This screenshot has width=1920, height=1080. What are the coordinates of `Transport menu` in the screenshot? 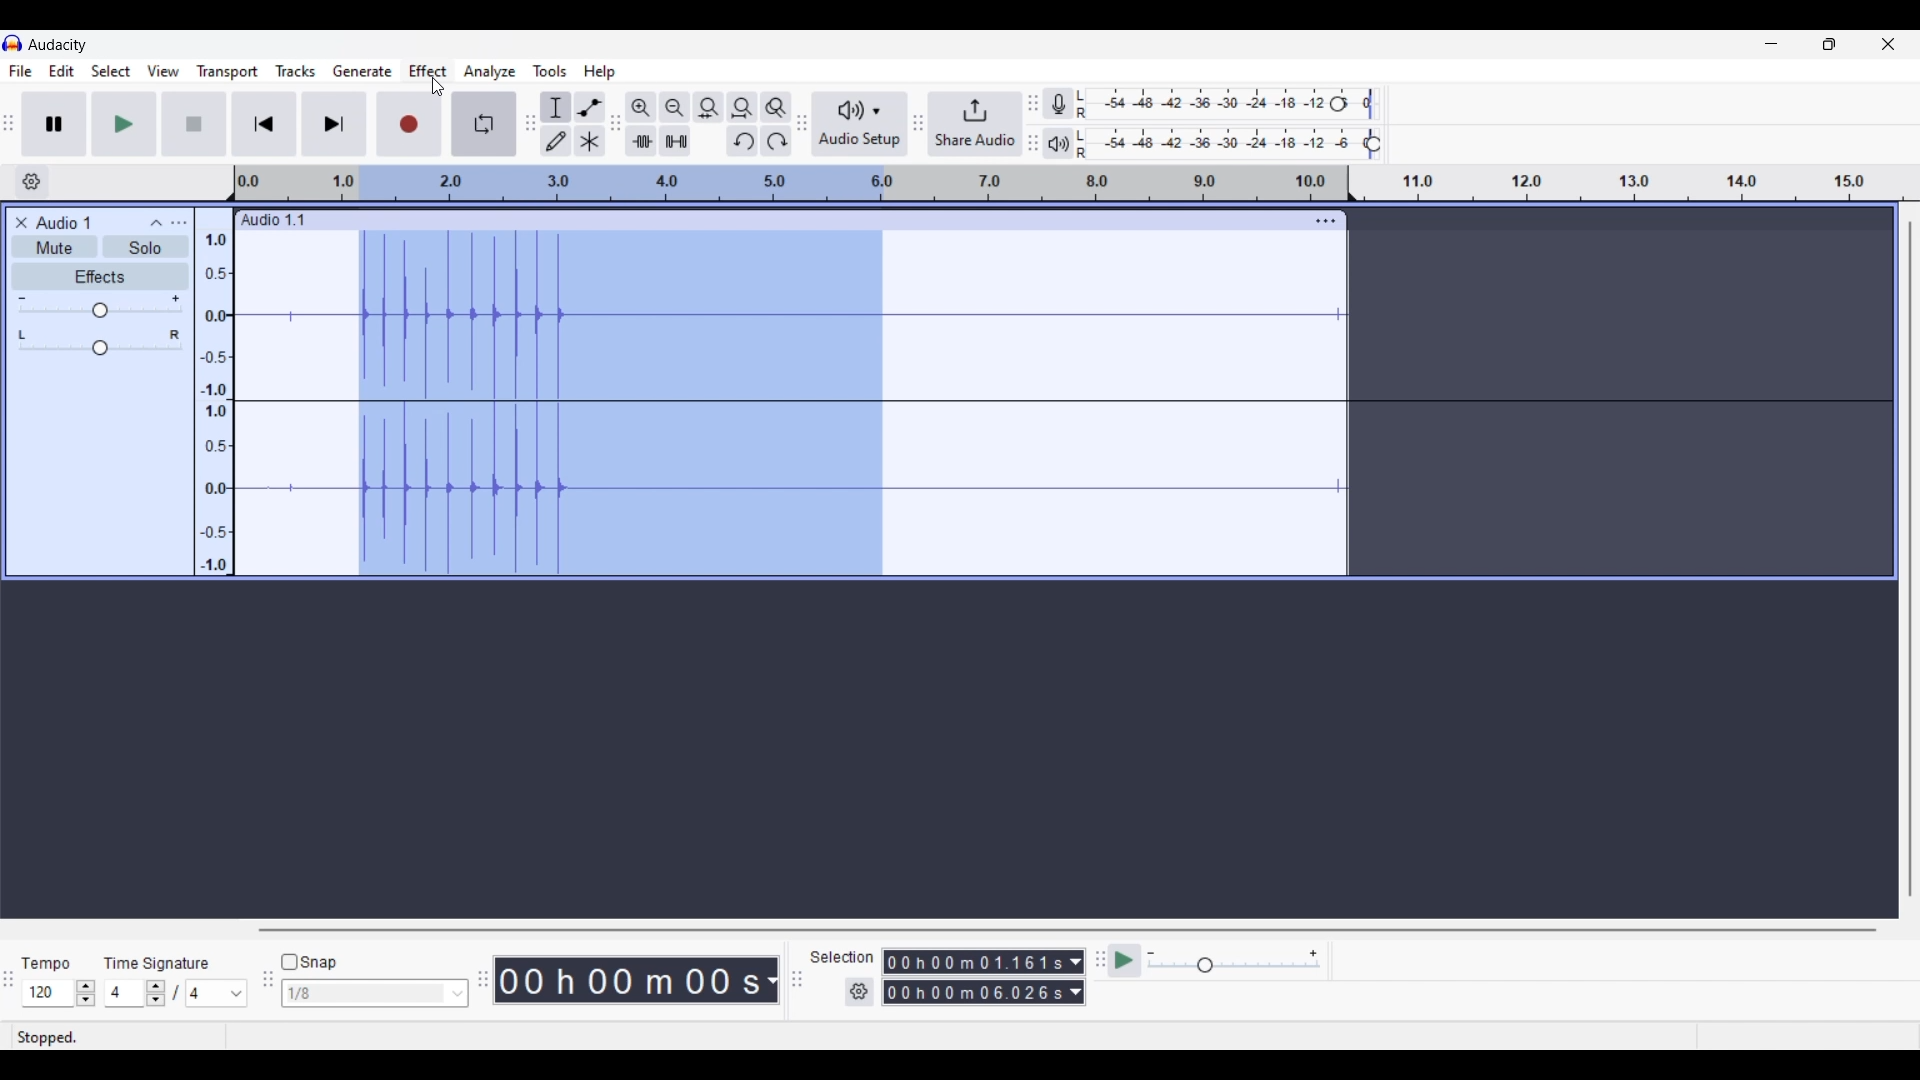 It's located at (228, 71).